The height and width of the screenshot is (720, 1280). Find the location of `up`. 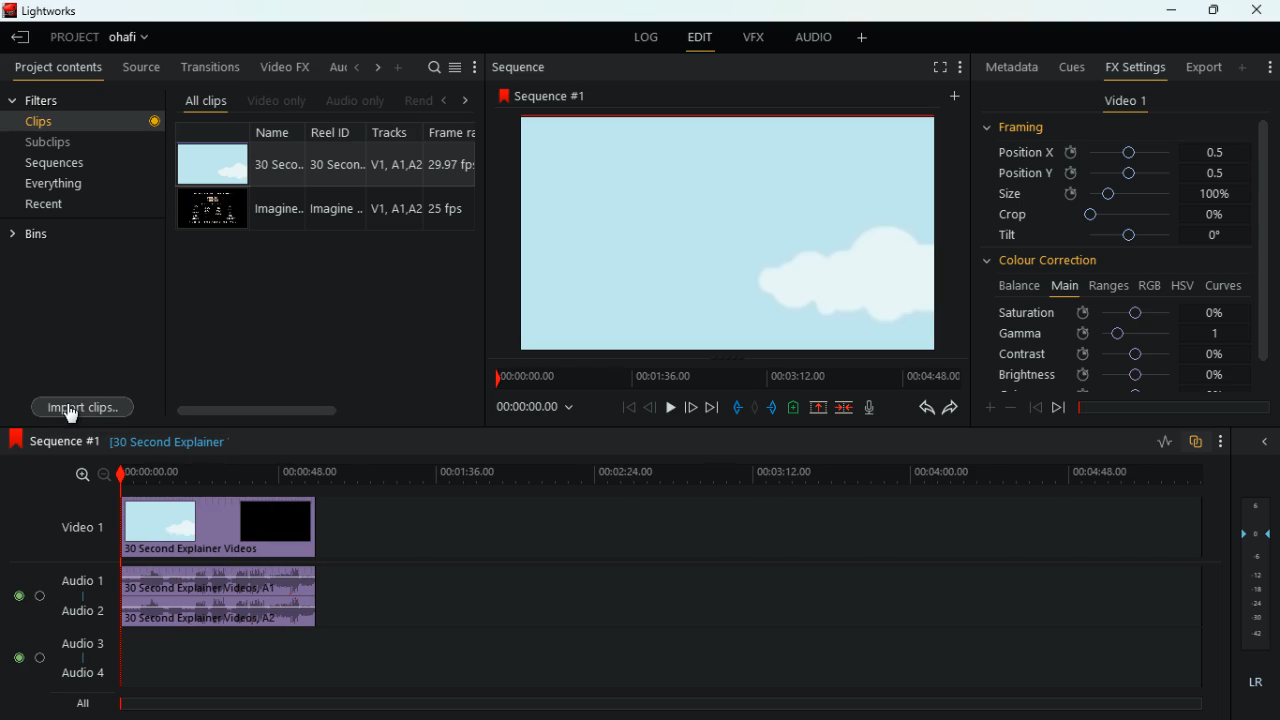

up is located at coordinates (820, 407).